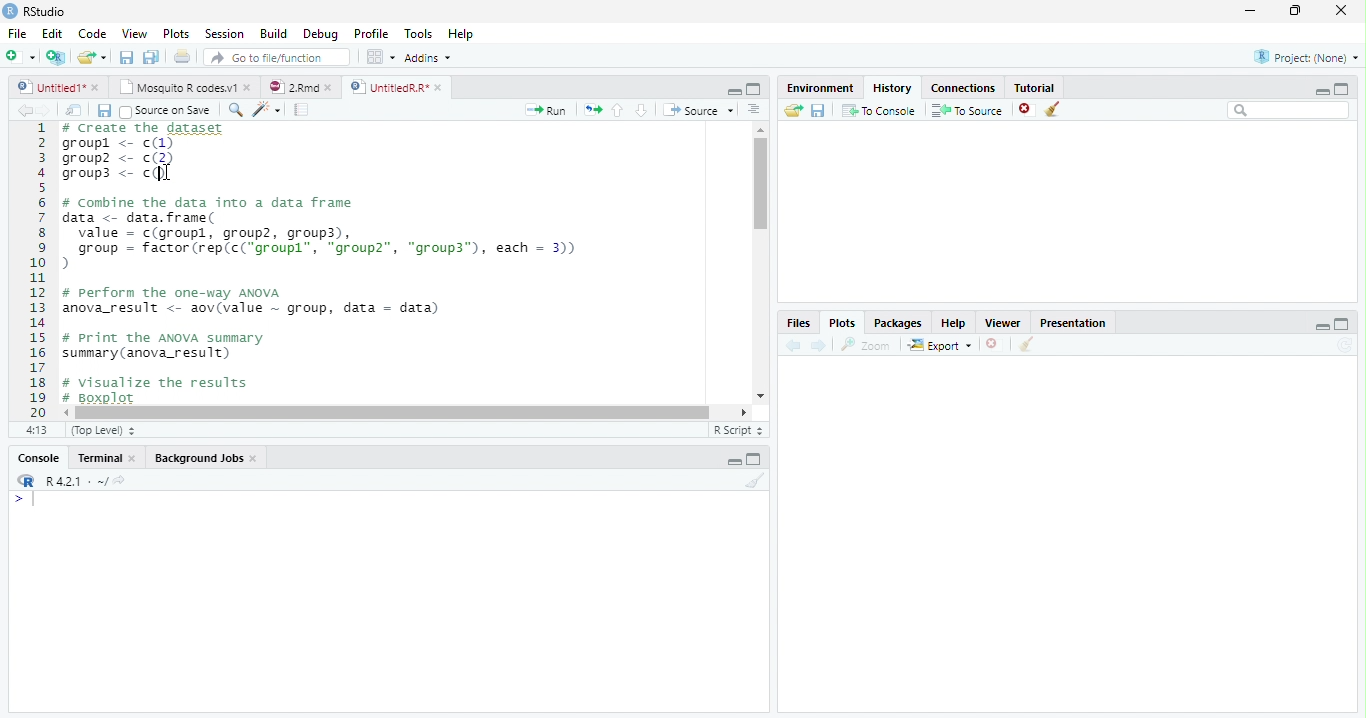  Describe the element at coordinates (323, 35) in the screenshot. I see `debug` at that location.